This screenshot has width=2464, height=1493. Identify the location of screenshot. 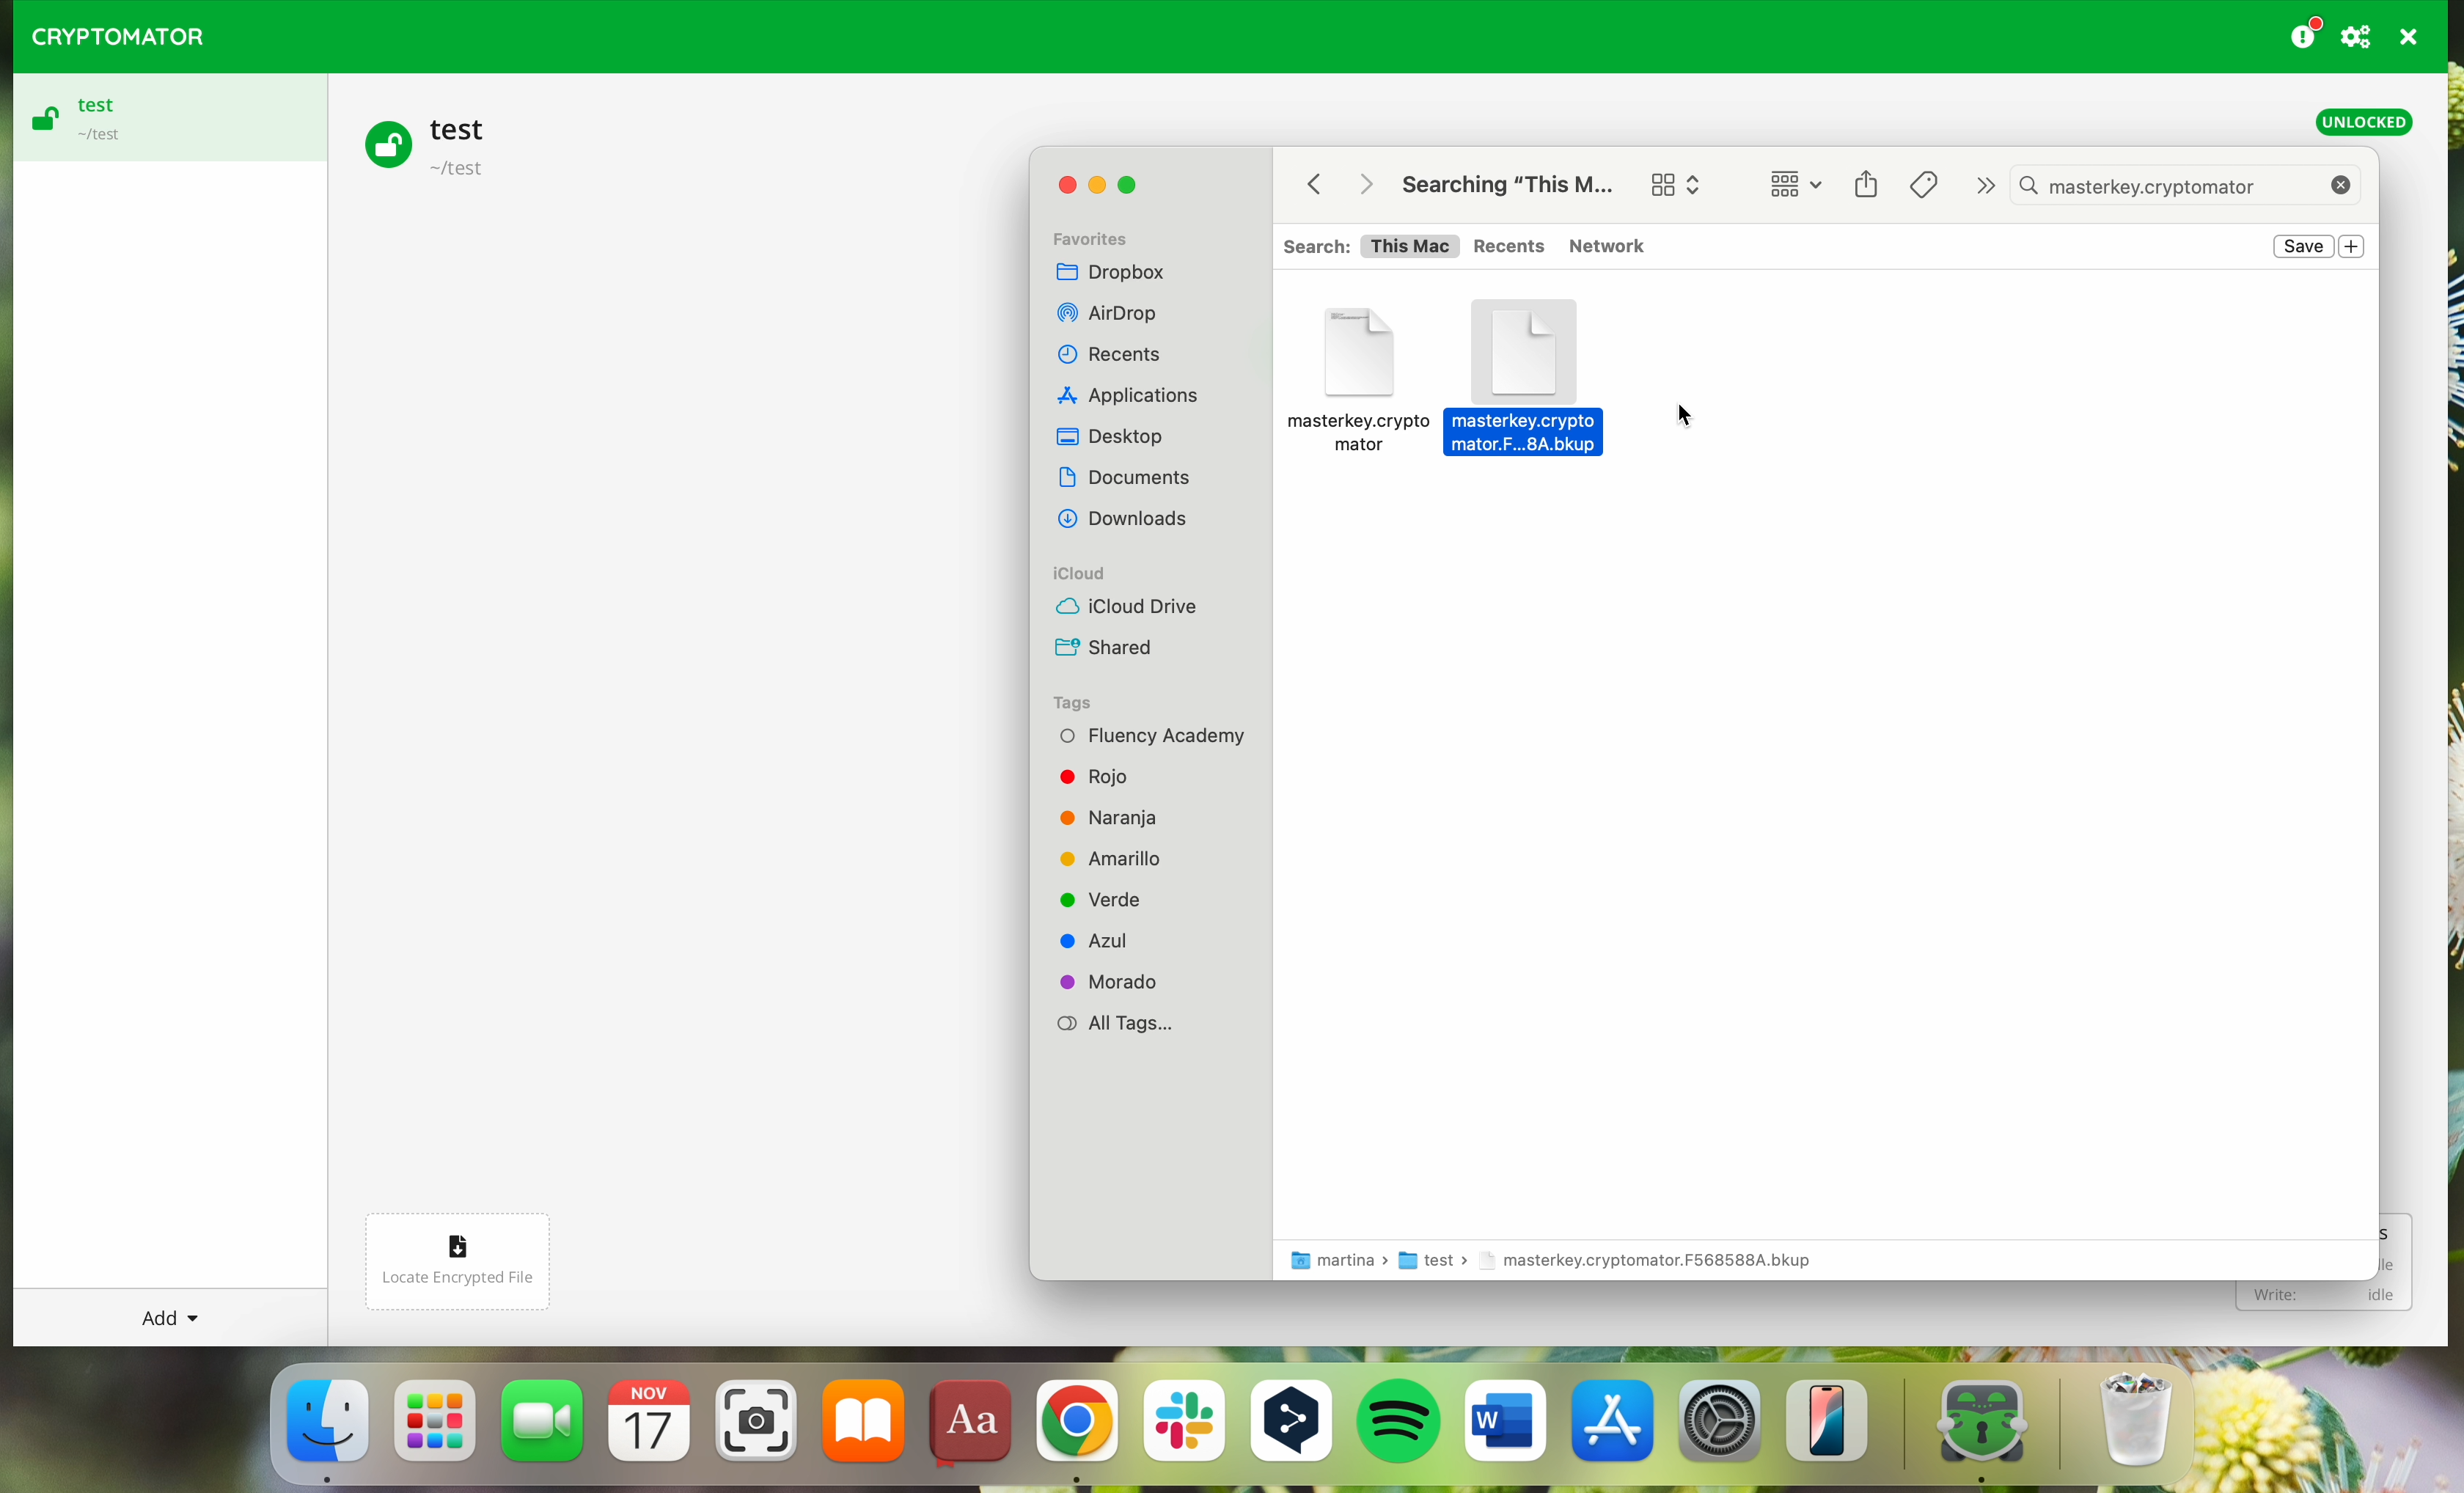
(756, 1429).